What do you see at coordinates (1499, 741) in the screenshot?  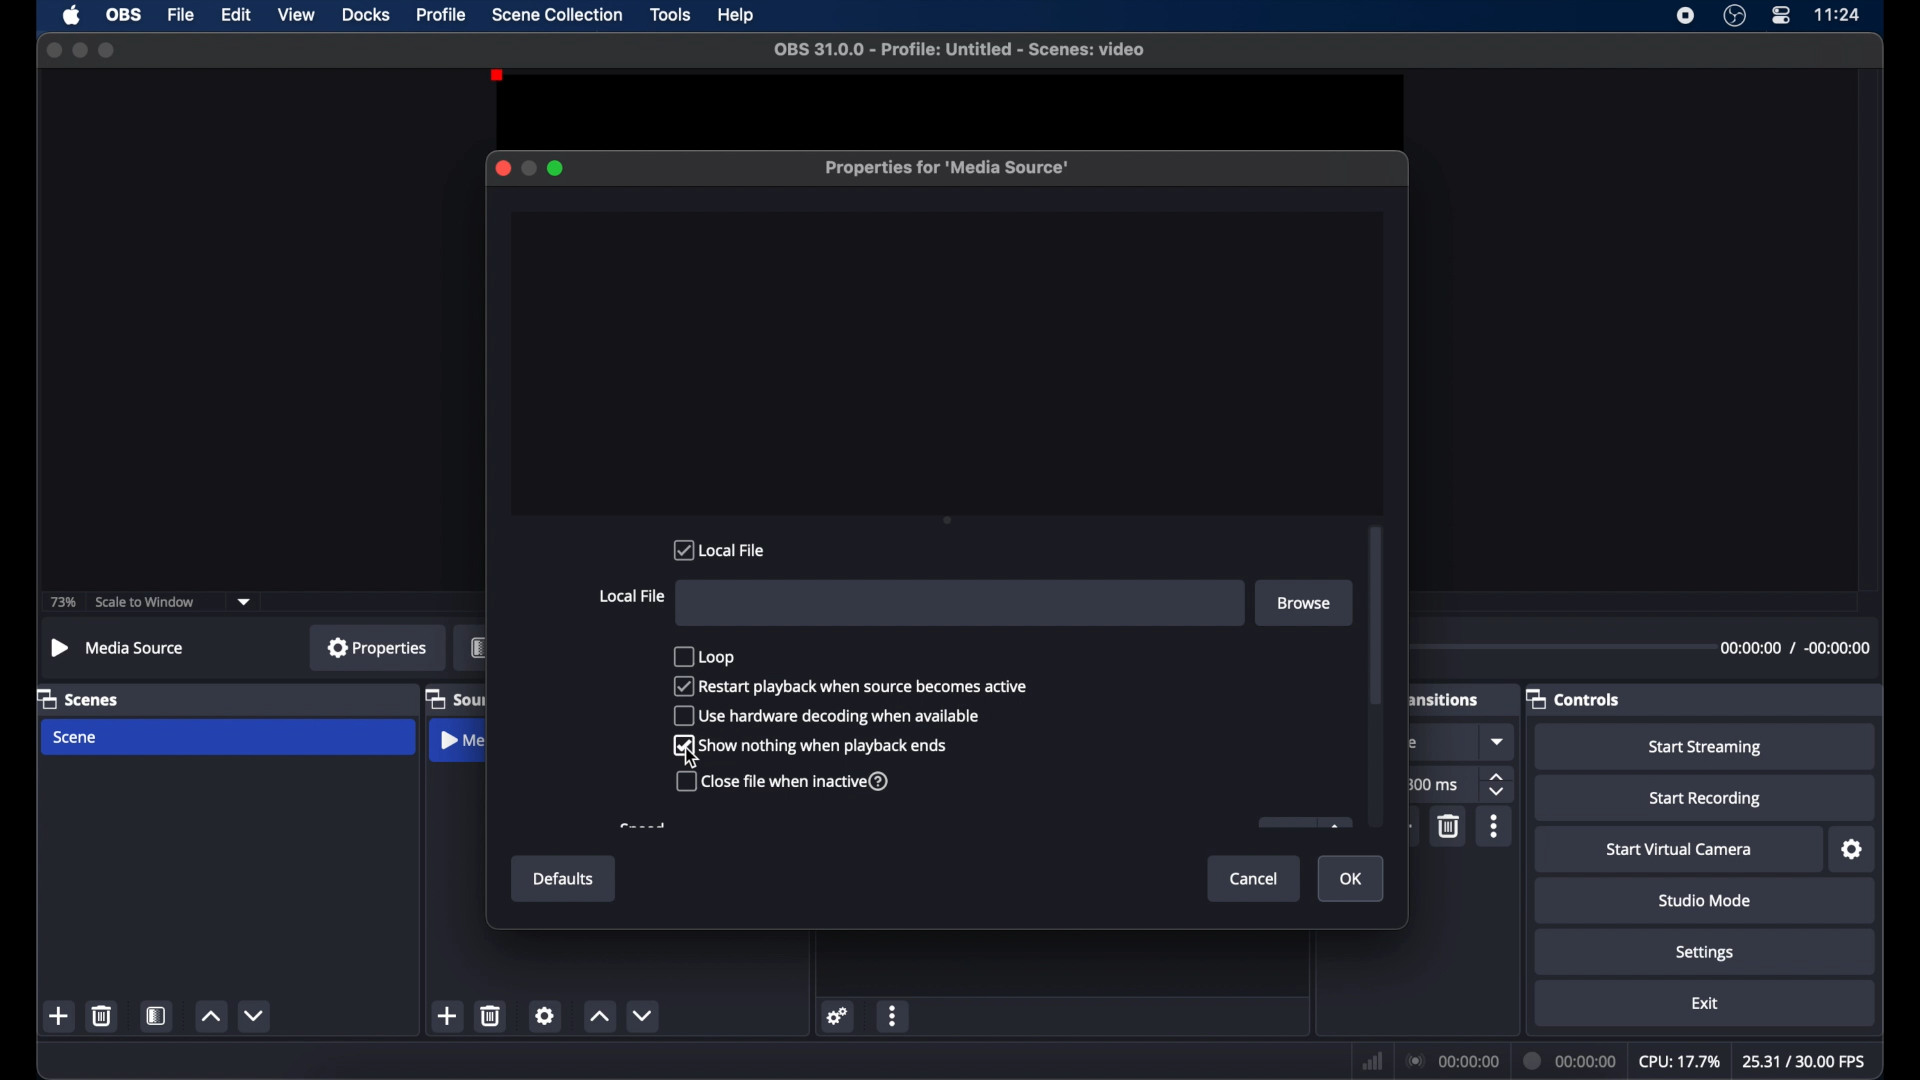 I see `dropdown` at bounding box center [1499, 741].